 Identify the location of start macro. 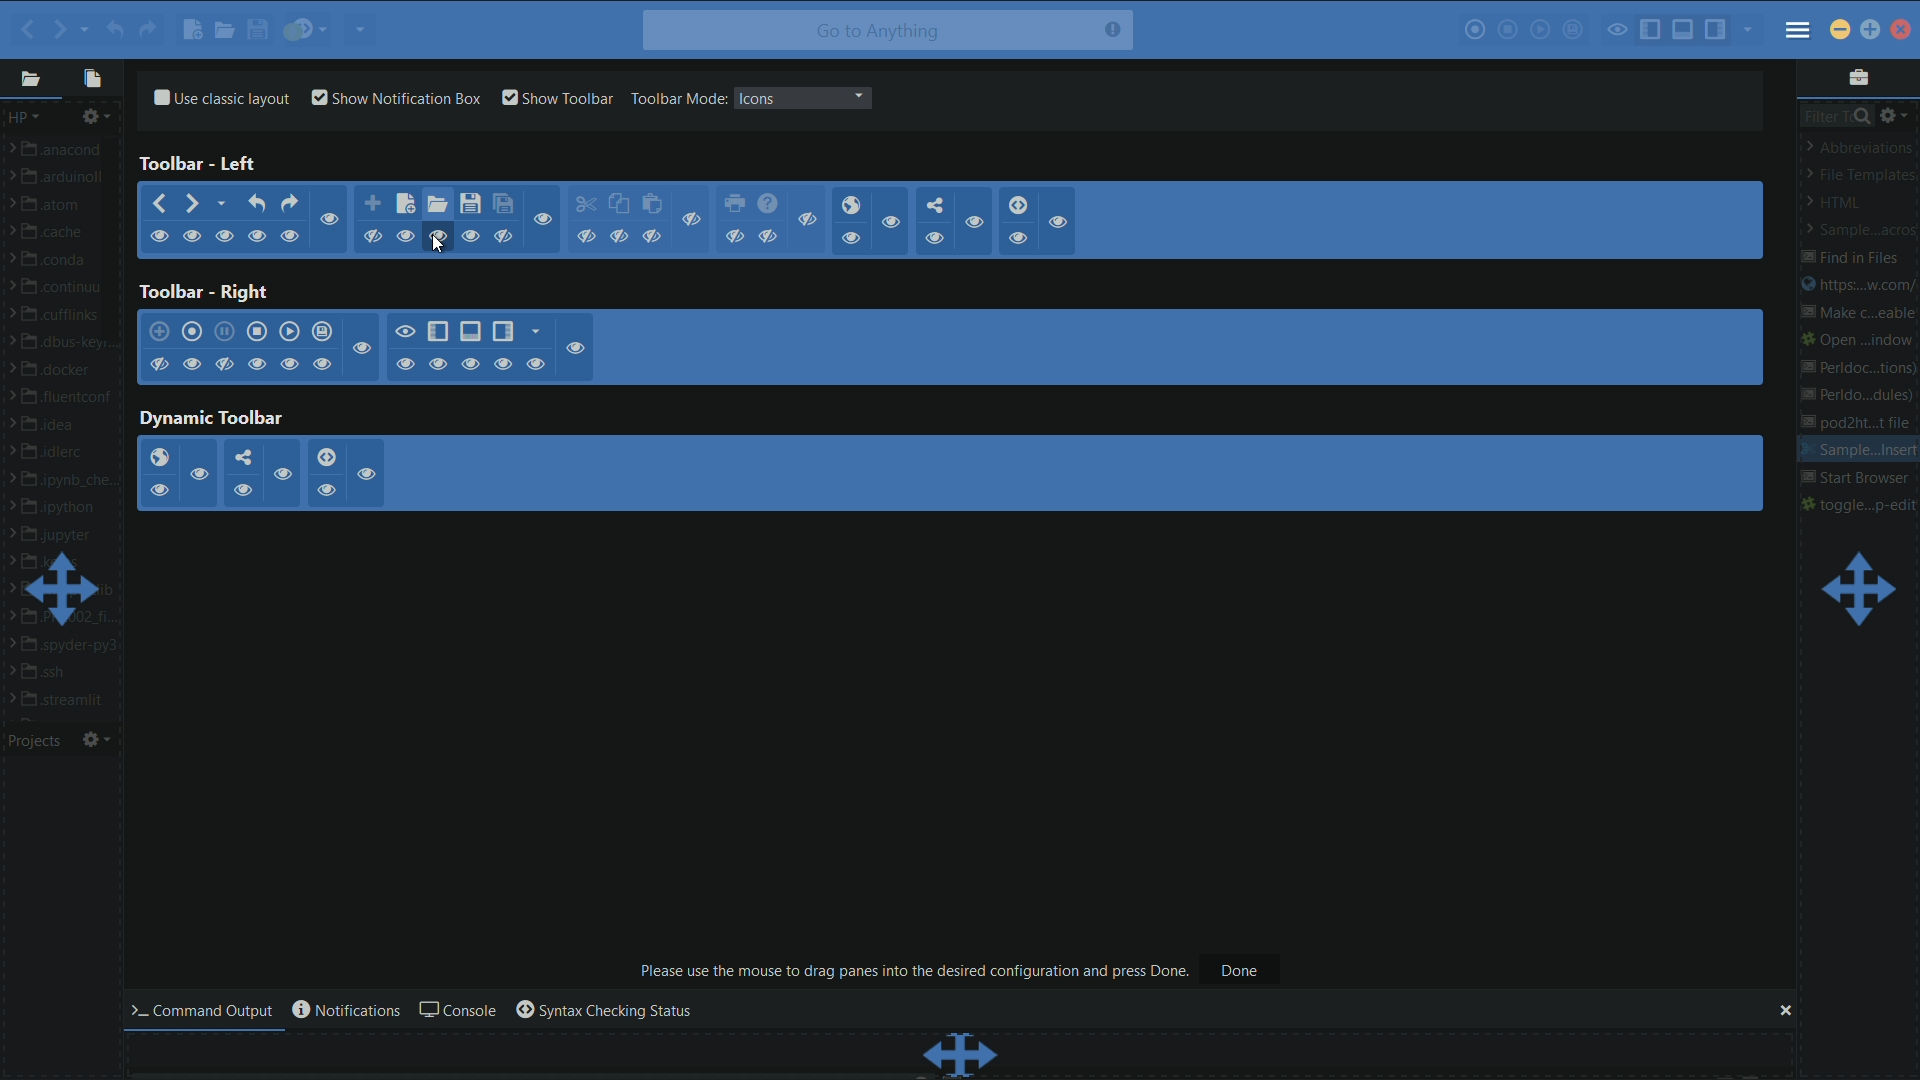
(195, 333).